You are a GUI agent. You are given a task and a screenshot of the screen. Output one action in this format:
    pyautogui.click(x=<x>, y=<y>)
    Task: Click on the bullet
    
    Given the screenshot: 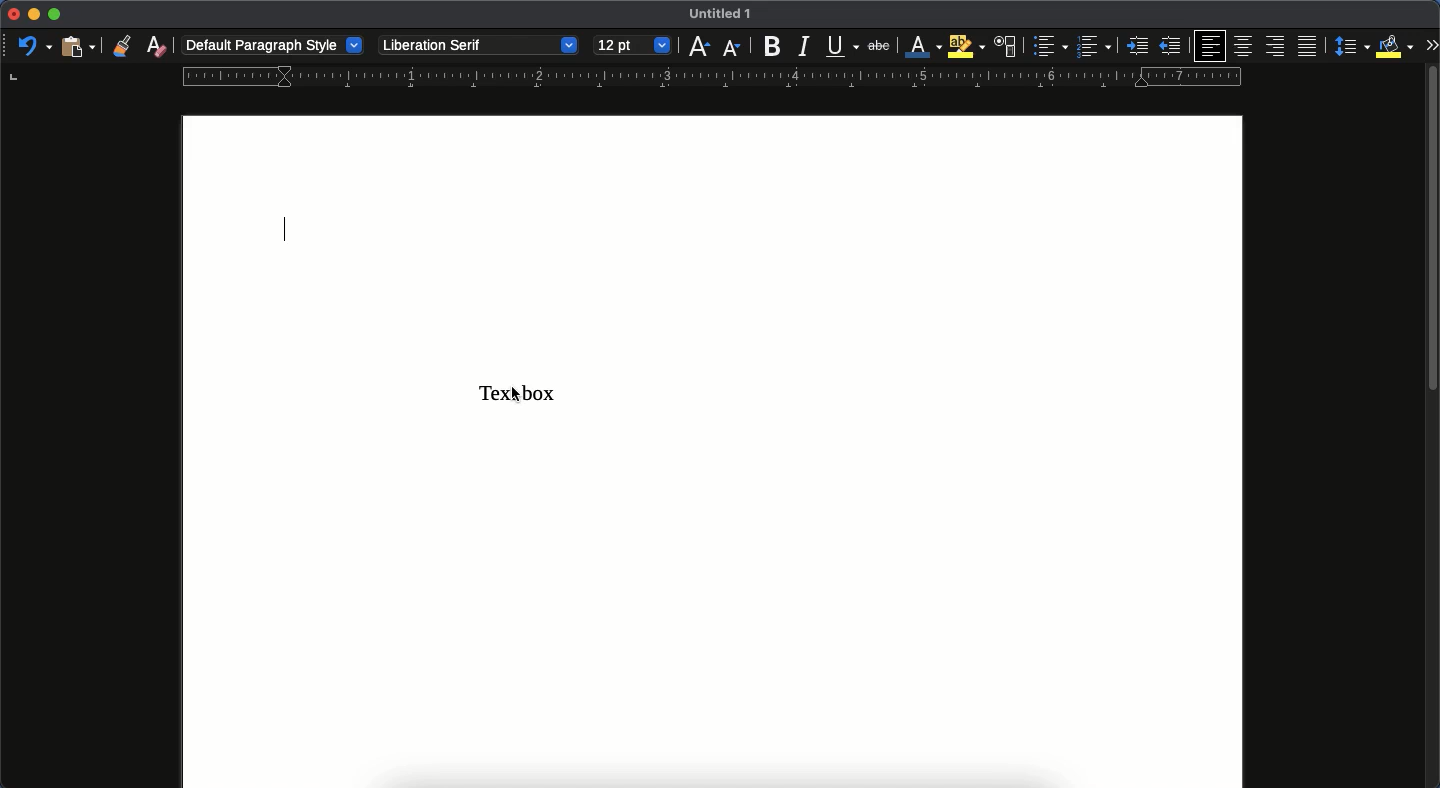 What is the action you would take?
    pyautogui.click(x=1049, y=46)
    